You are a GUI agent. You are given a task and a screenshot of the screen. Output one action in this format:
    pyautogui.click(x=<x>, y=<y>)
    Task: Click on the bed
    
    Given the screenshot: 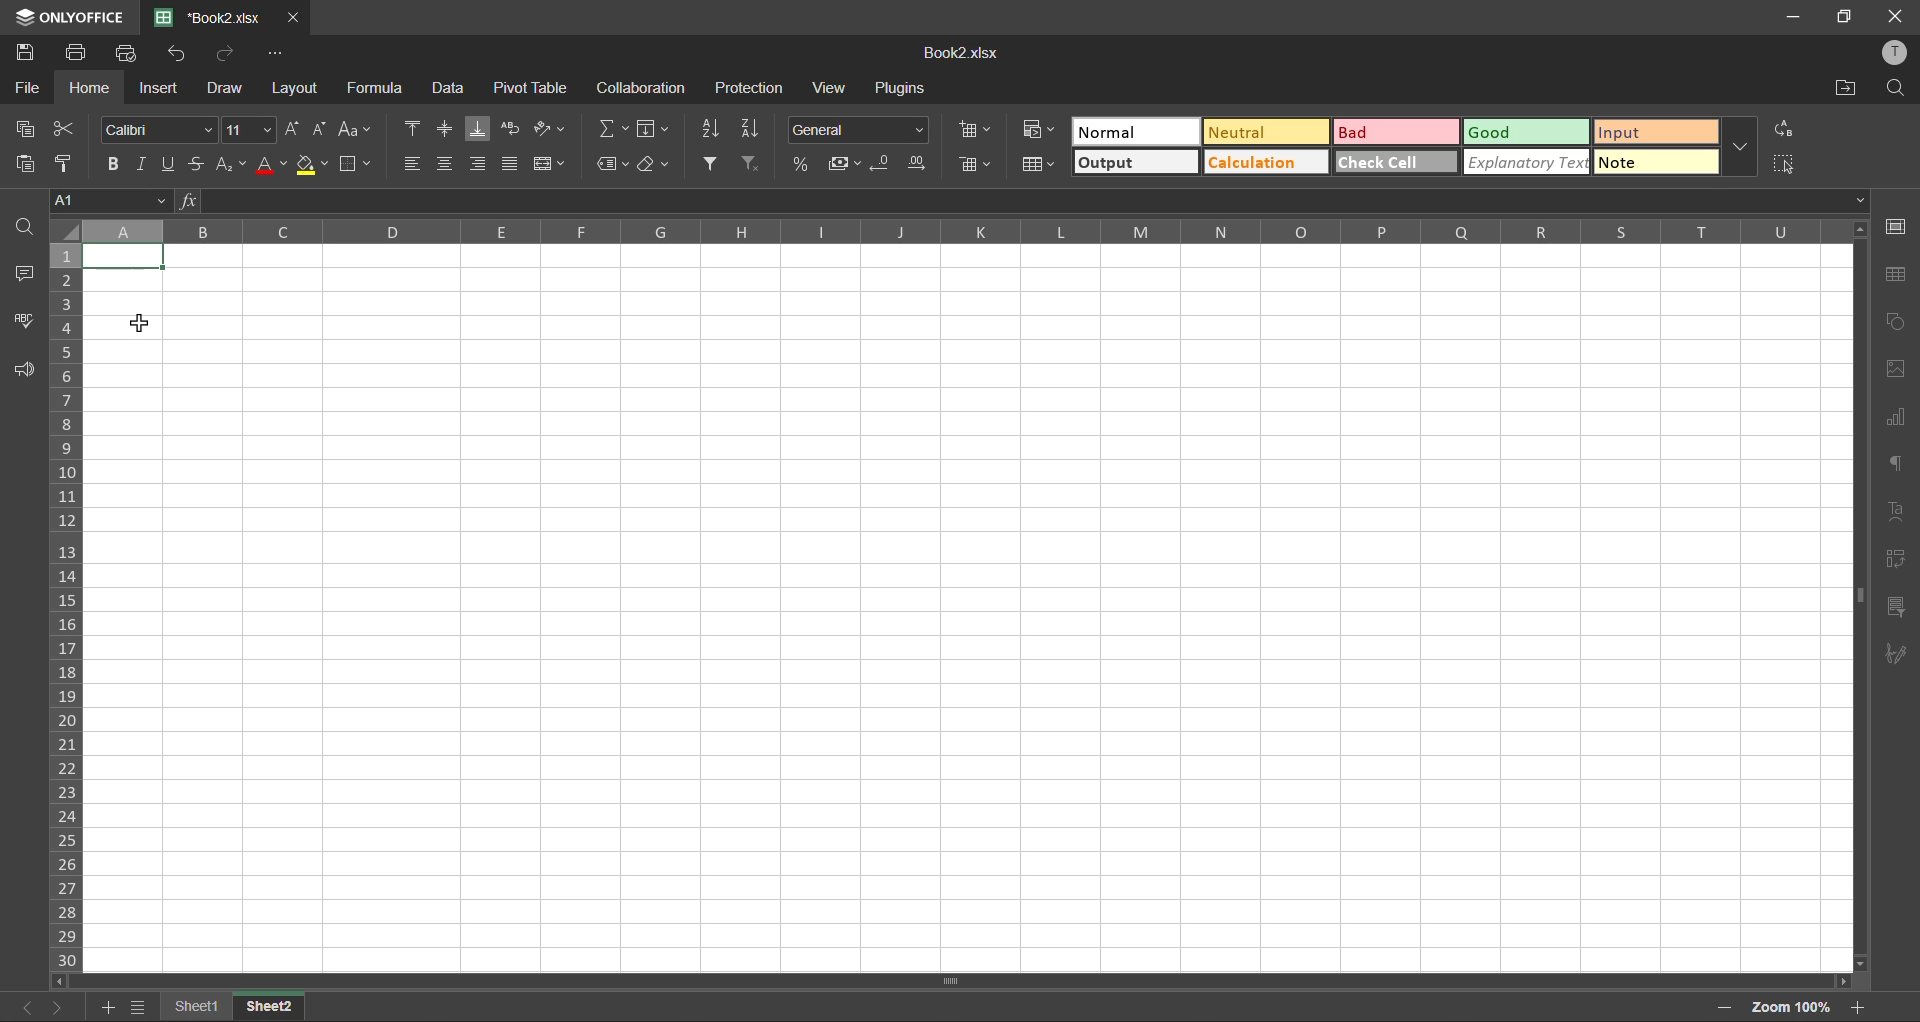 What is the action you would take?
    pyautogui.click(x=1394, y=134)
    